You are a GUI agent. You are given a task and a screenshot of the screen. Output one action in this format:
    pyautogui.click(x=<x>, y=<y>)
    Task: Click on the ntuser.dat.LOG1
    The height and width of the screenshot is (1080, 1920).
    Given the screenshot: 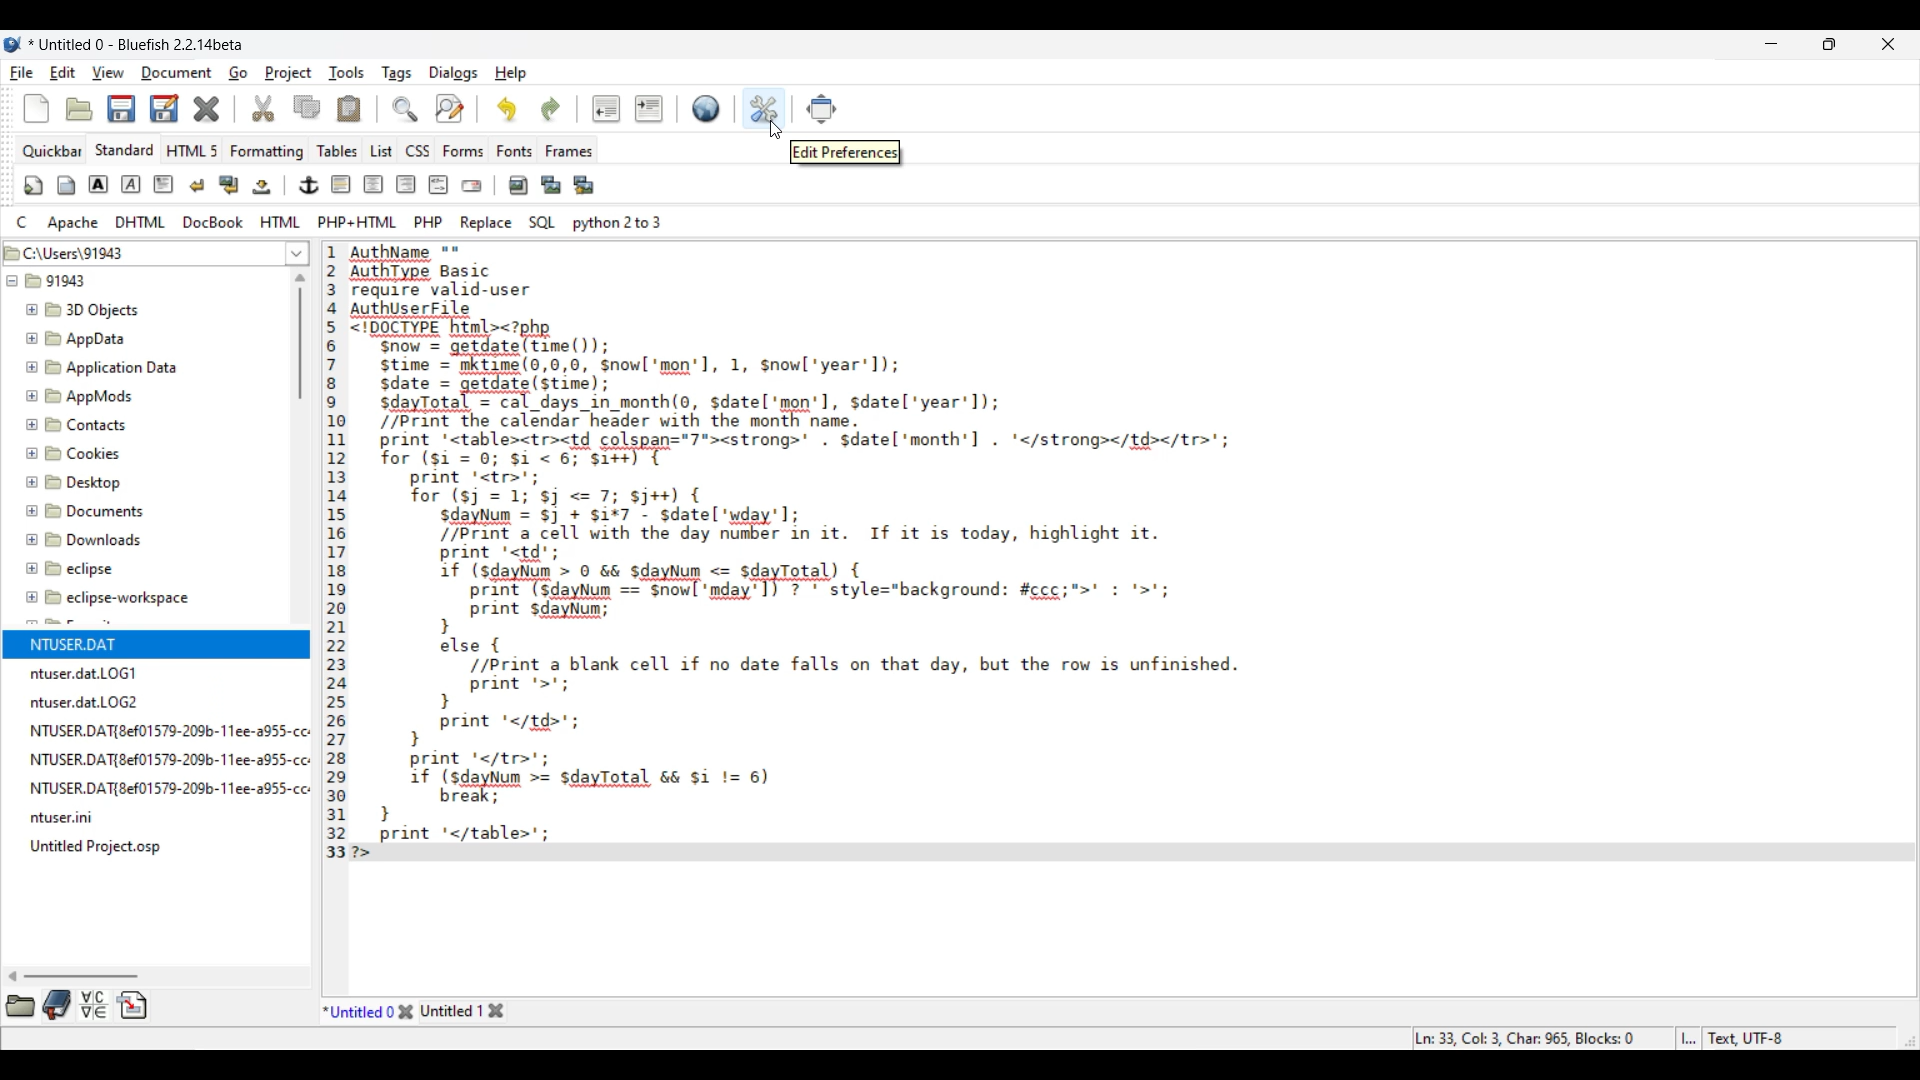 What is the action you would take?
    pyautogui.click(x=92, y=671)
    